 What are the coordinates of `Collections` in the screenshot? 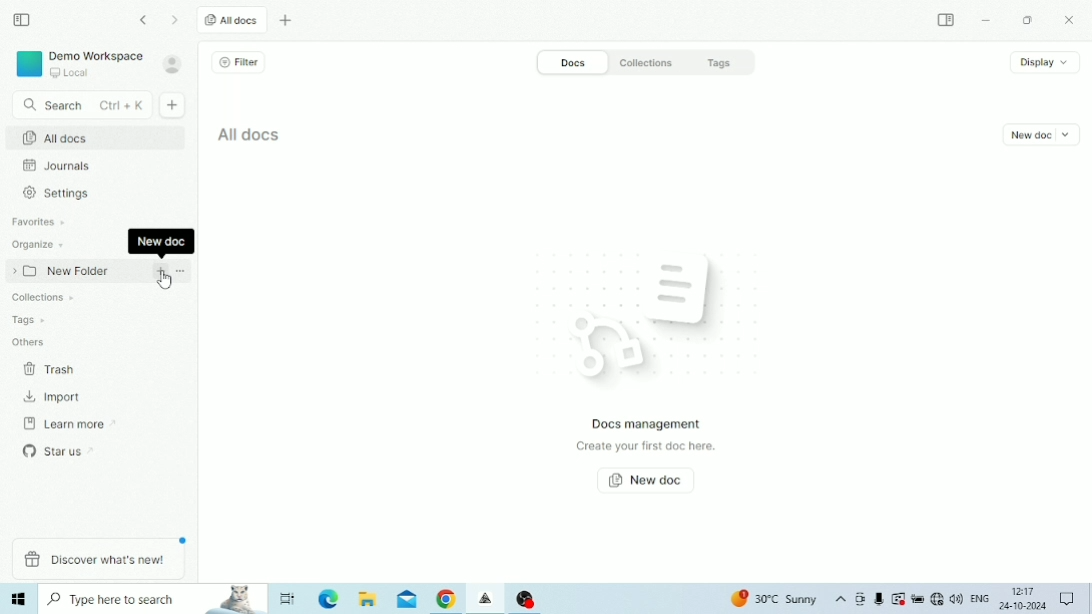 It's located at (40, 300).